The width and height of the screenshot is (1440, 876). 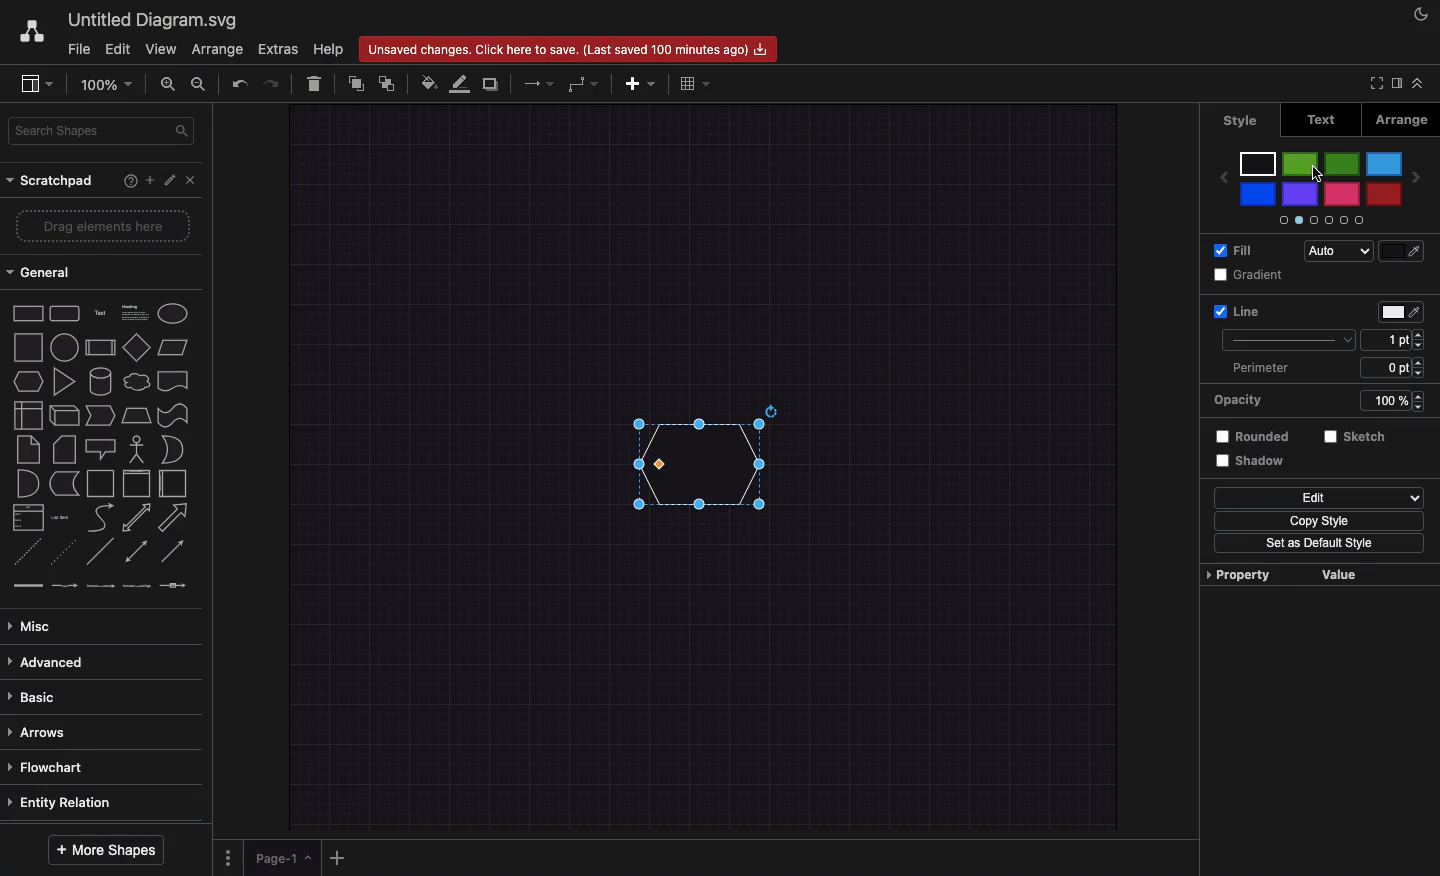 What do you see at coordinates (1323, 545) in the screenshot?
I see `Set as default style` at bounding box center [1323, 545].